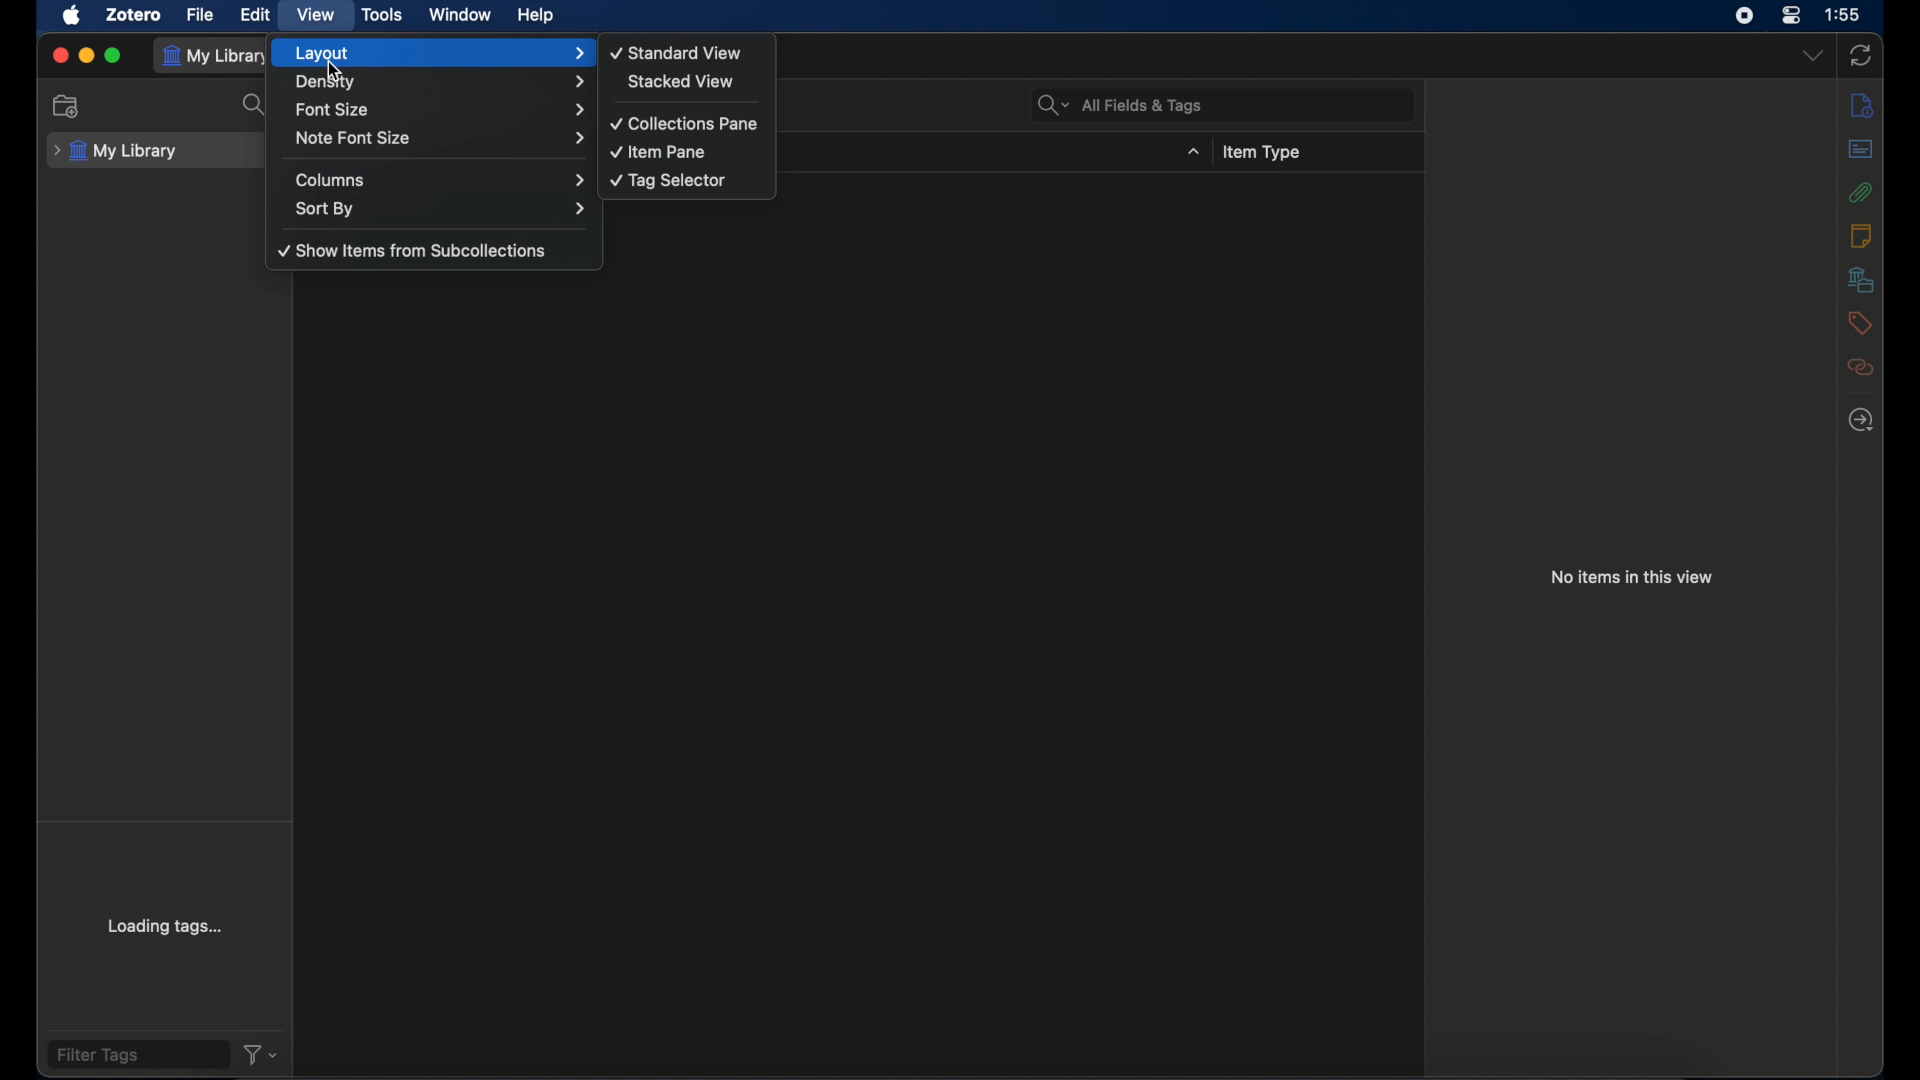  Describe the element at coordinates (659, 151) in the screenshot. I see `item pane` at that location.